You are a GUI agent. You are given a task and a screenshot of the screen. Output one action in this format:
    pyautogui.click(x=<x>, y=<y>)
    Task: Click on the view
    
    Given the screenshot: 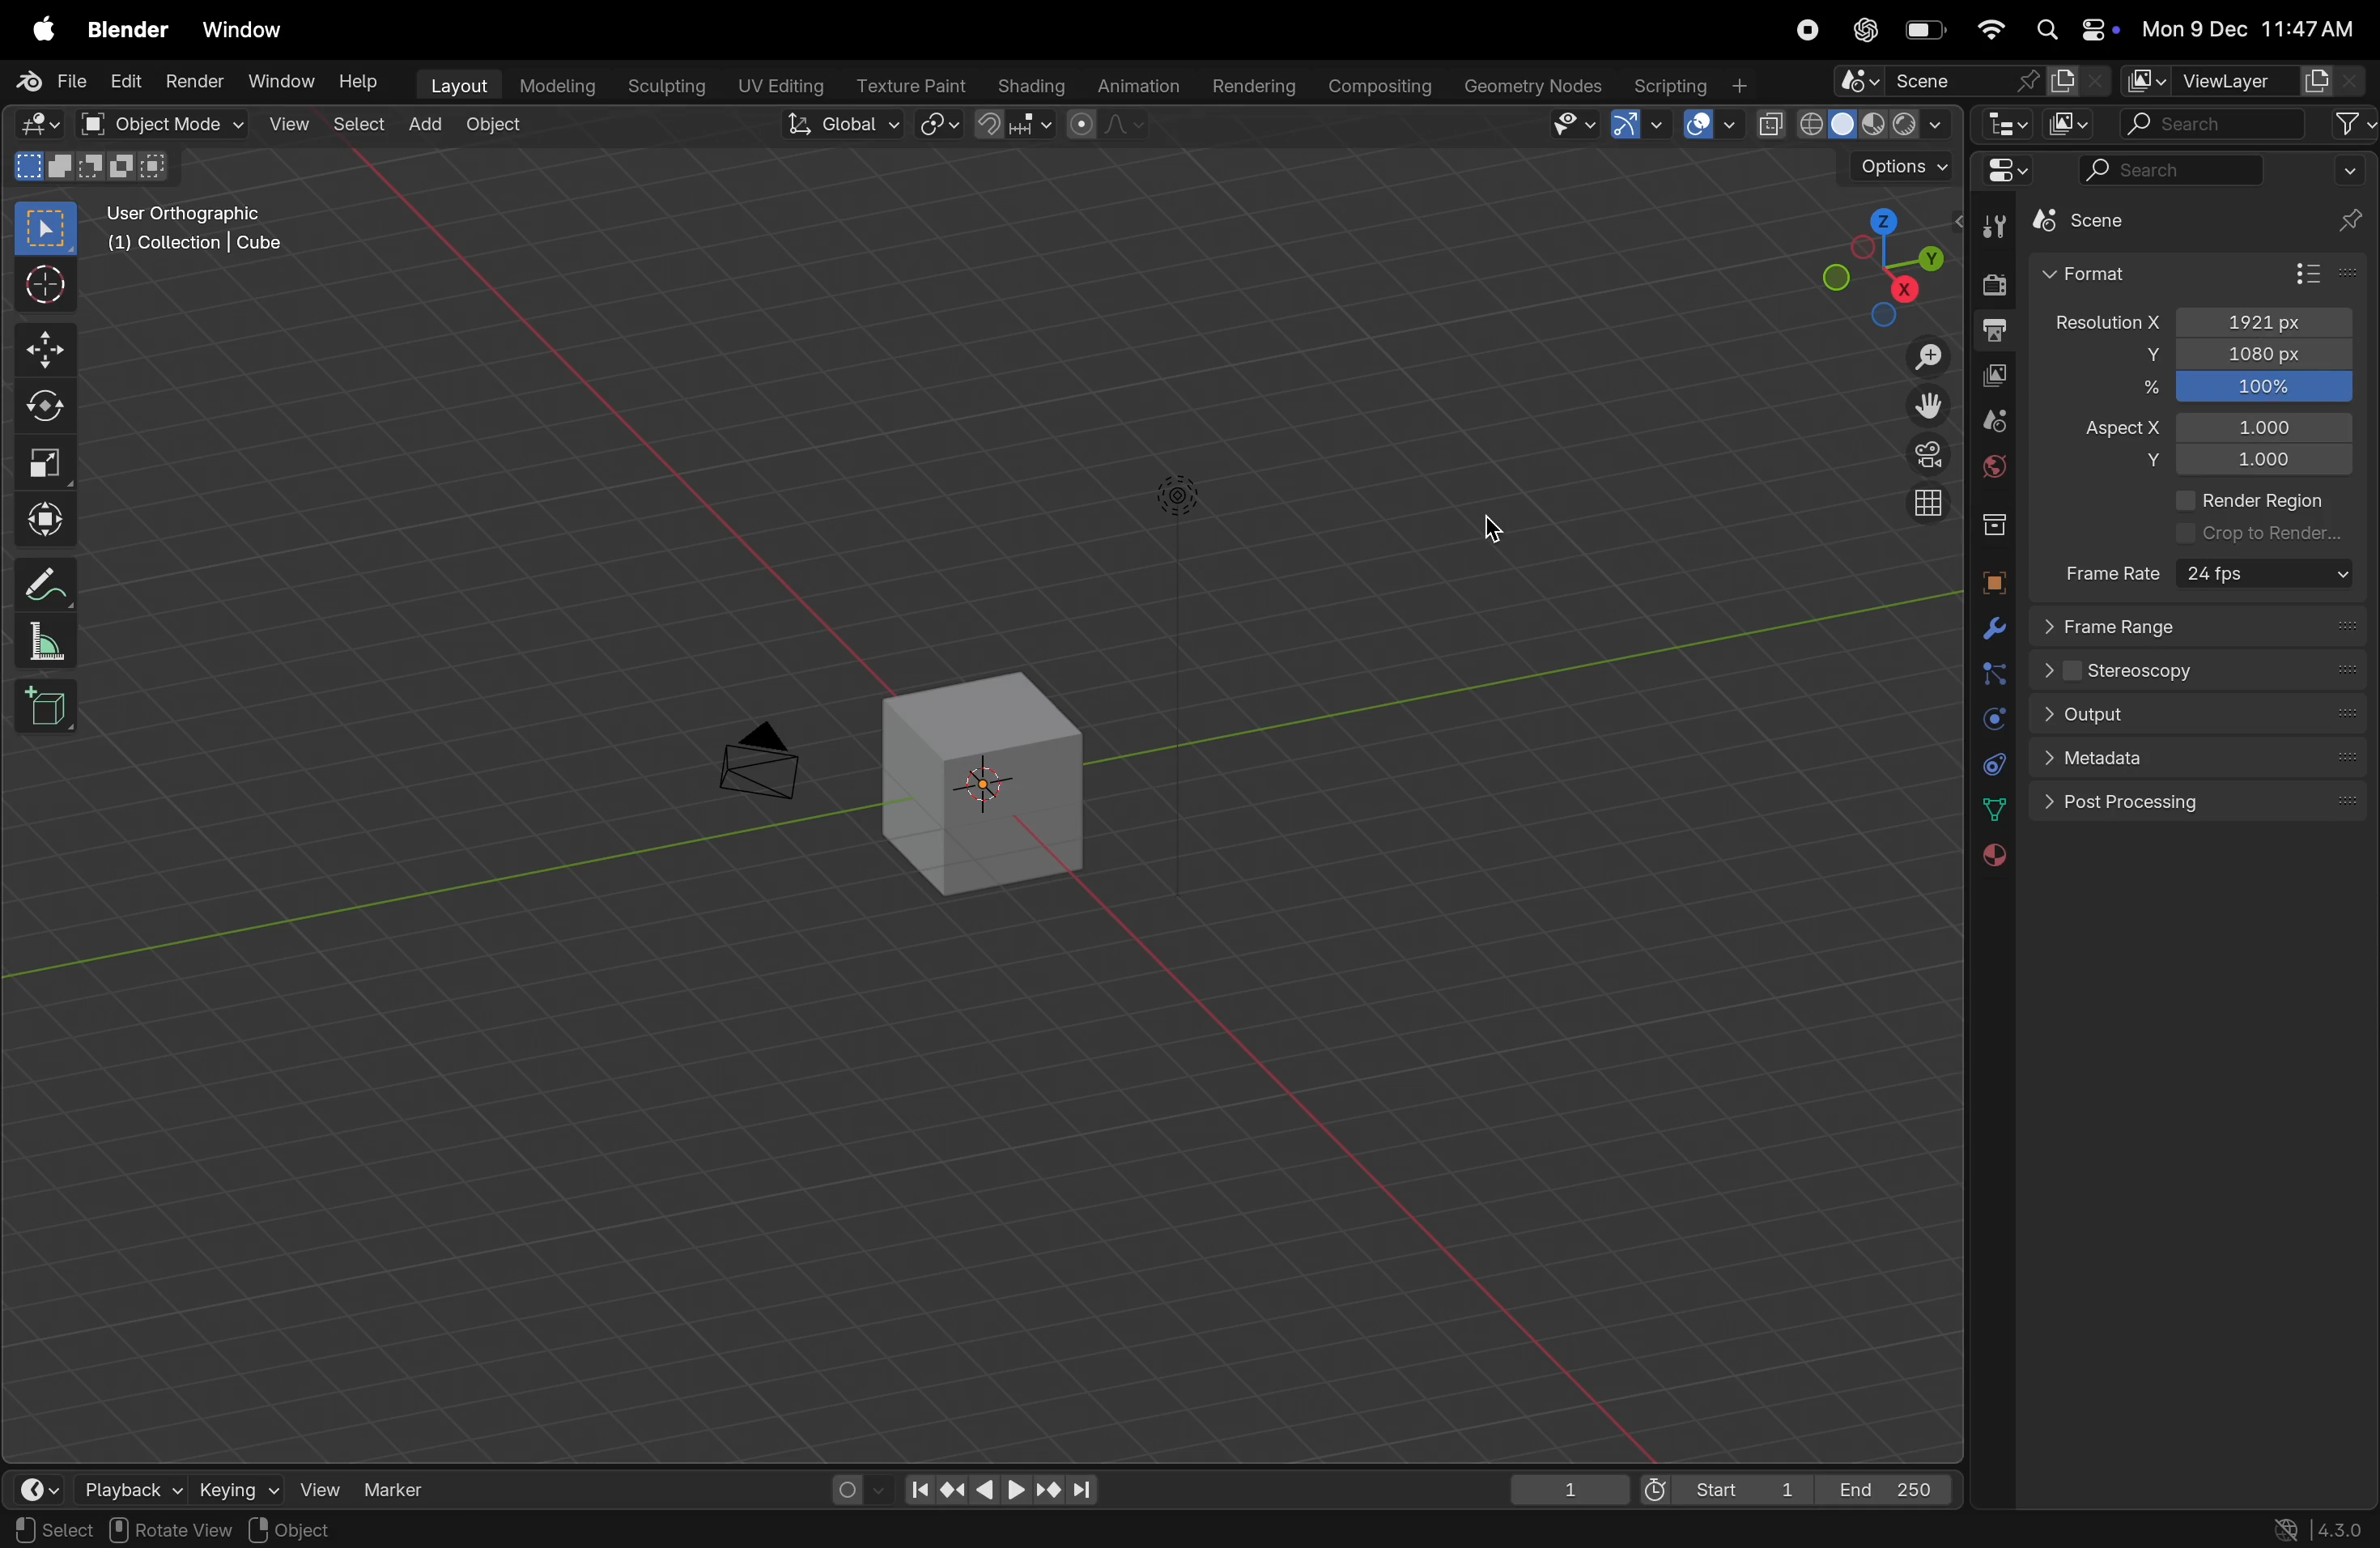 What is the action you would take?
    pyautogui.click(x=286, y=125)
    